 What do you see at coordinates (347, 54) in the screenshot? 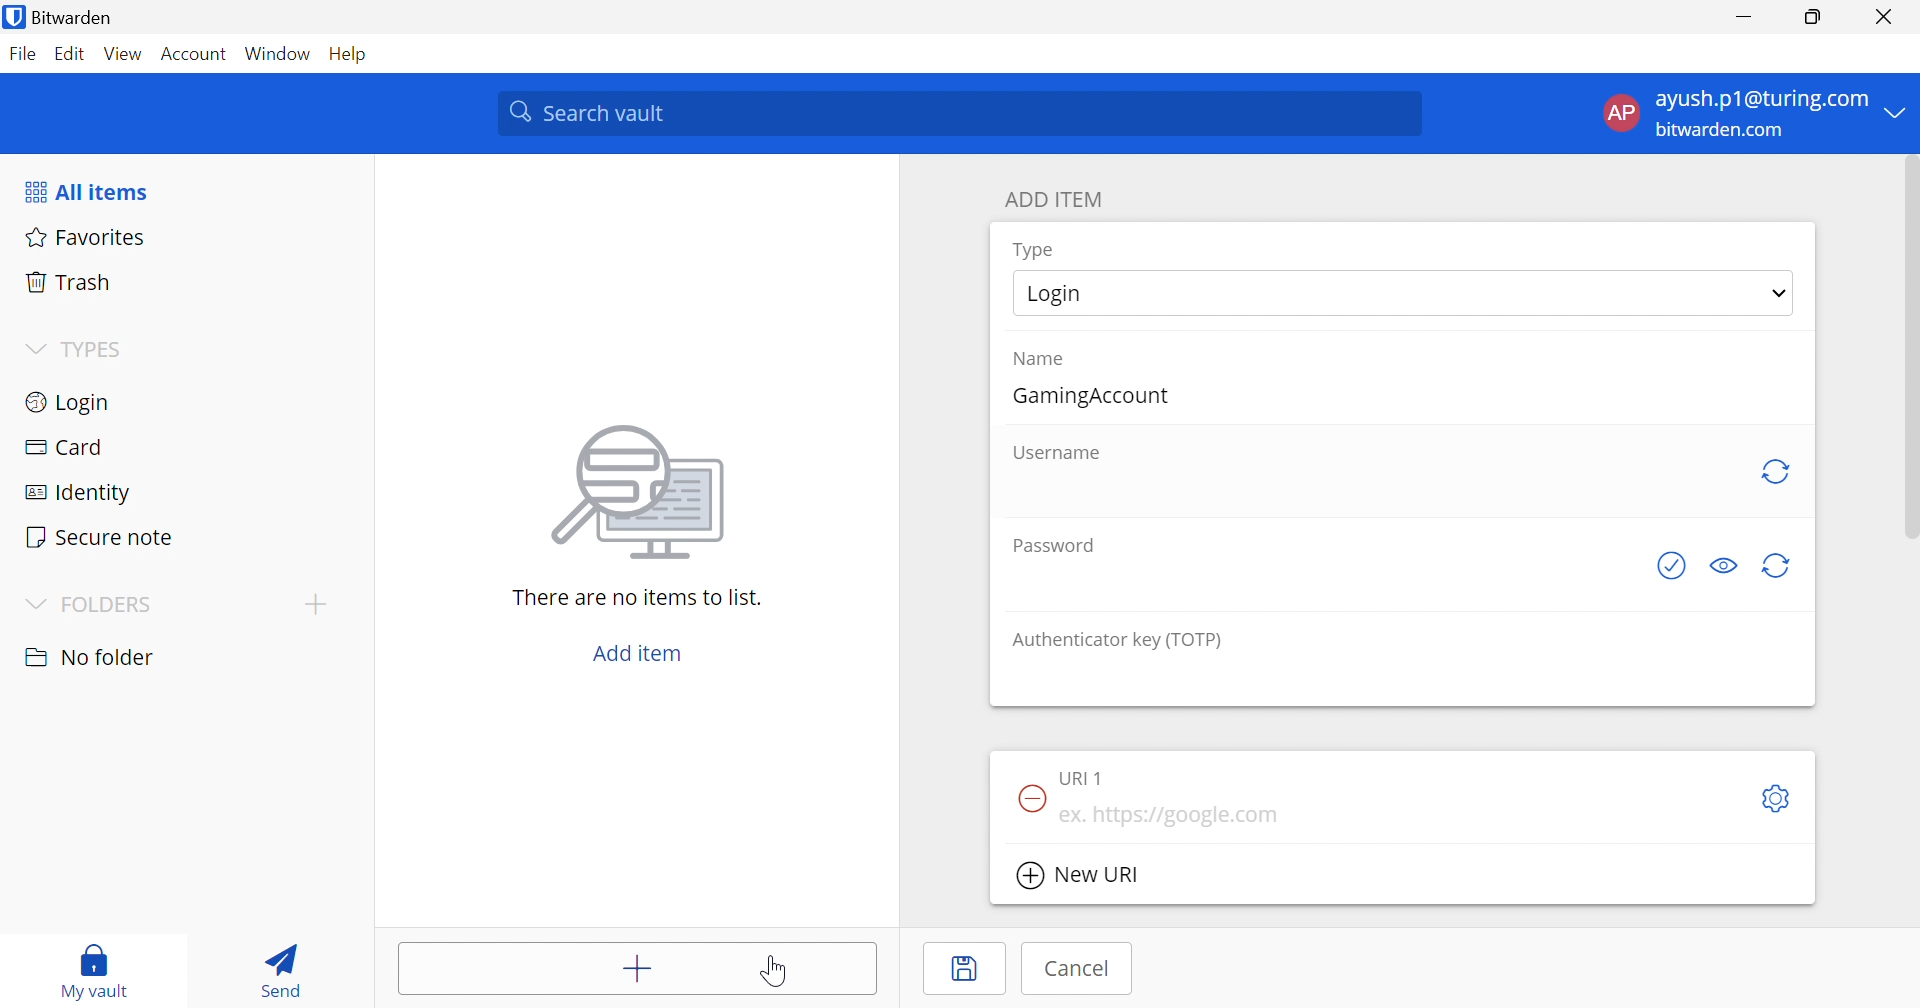
I see `Help` at bounding box center [347, 54].